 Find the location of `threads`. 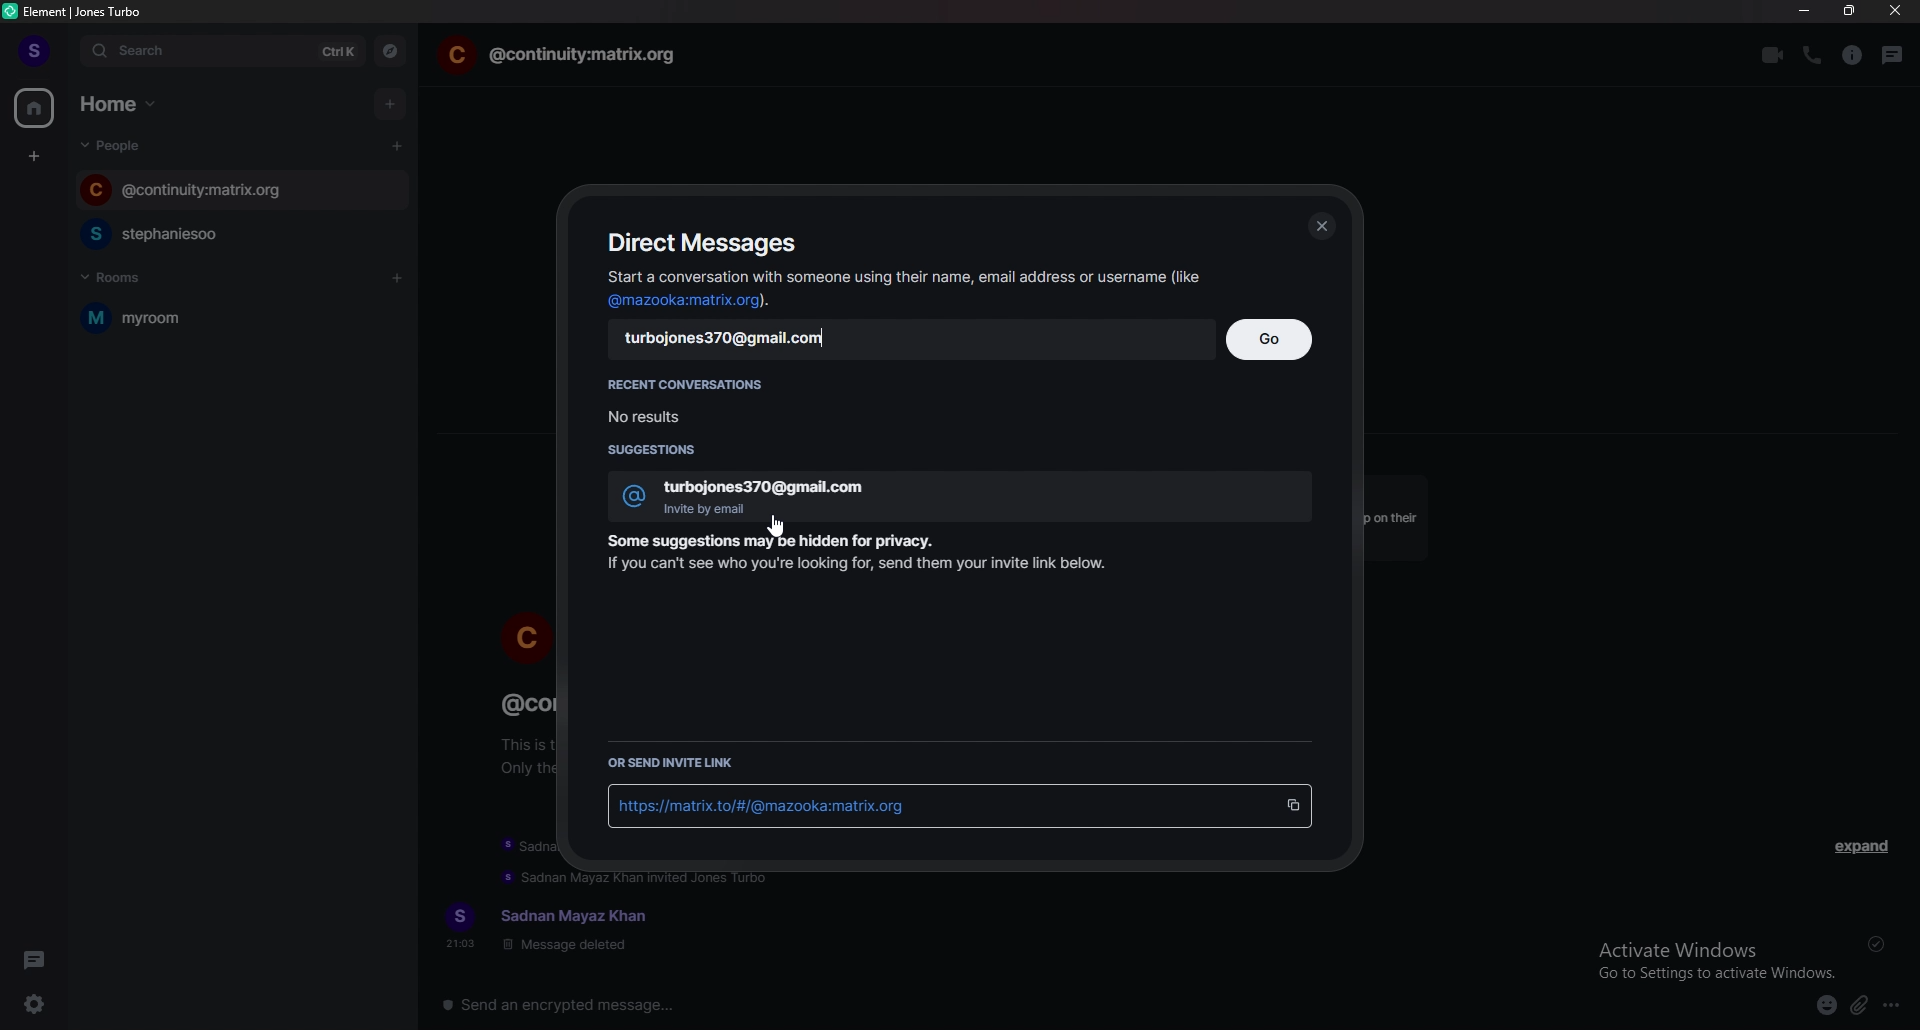

threads is located at coordinates (1893, 55).